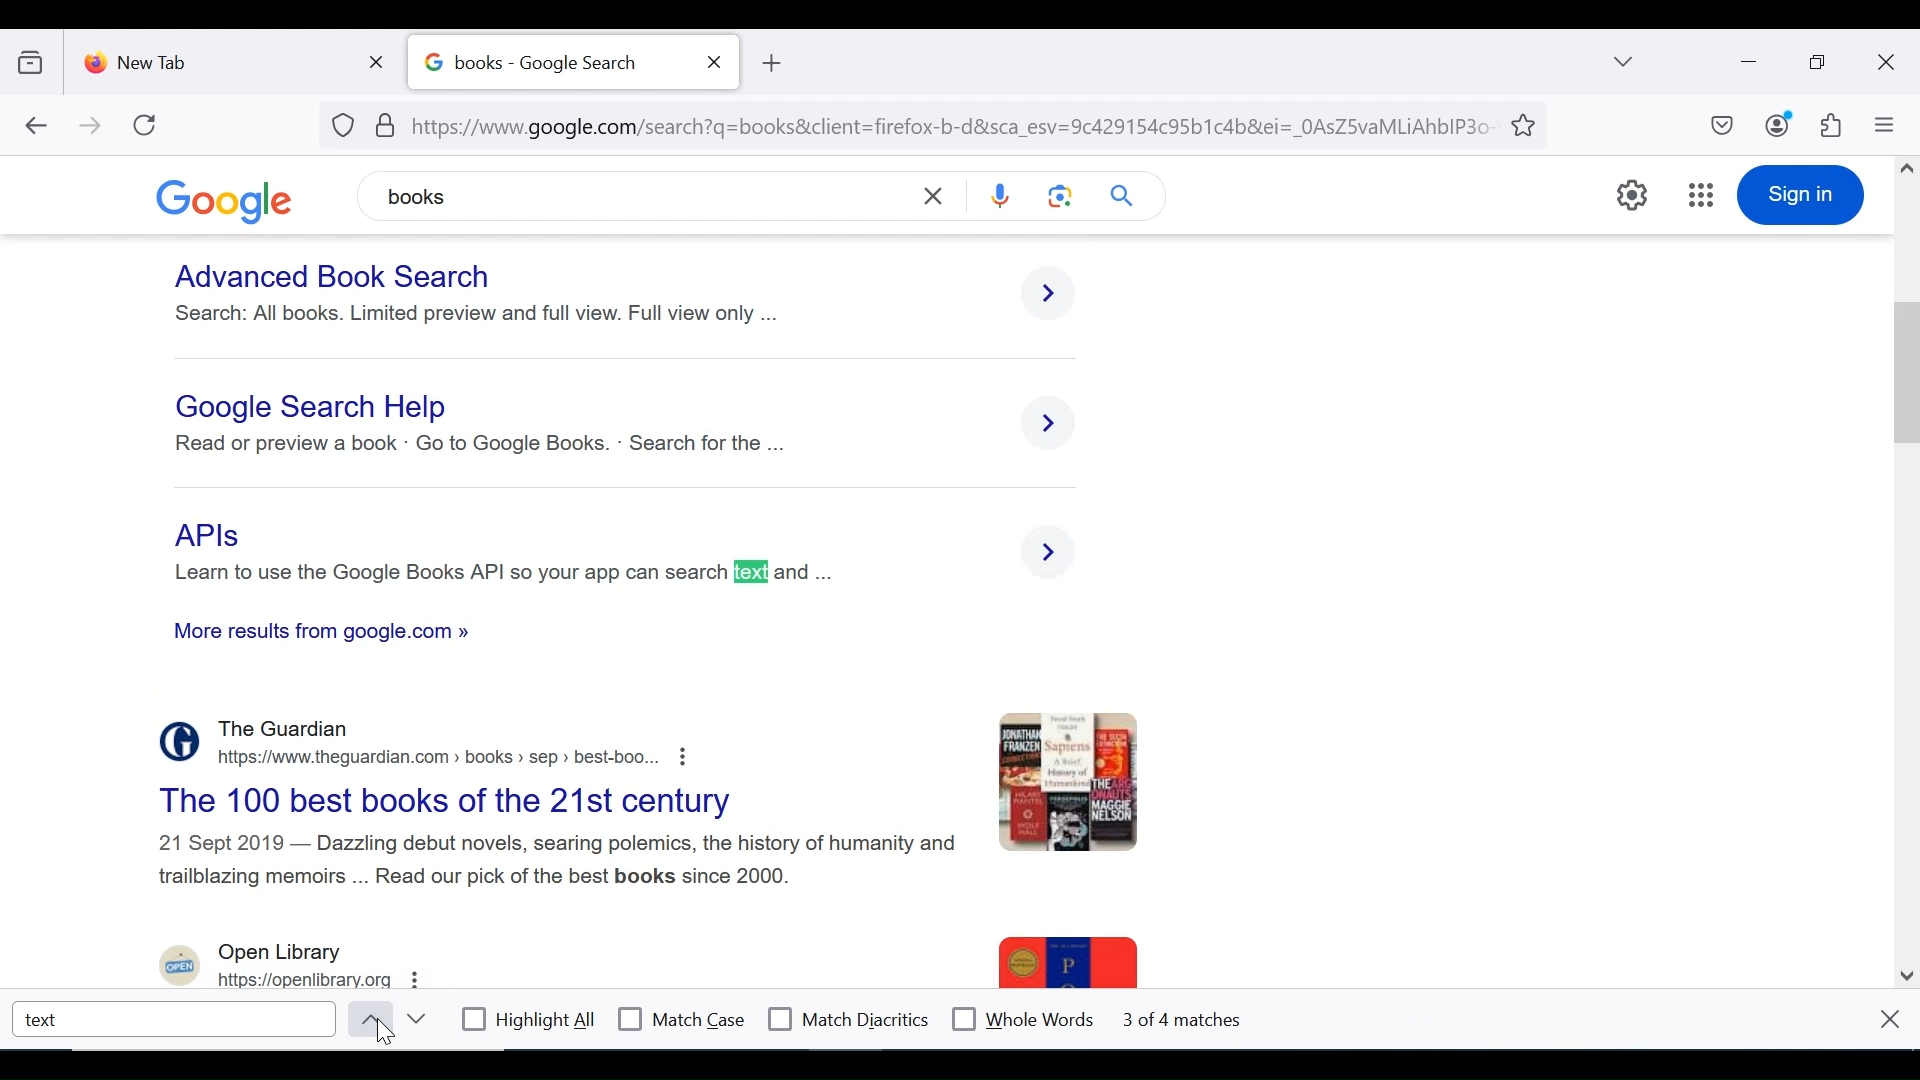  Describe the element at coordinates (530, 1022) in the screenshot. I see `highlight all` at that location.